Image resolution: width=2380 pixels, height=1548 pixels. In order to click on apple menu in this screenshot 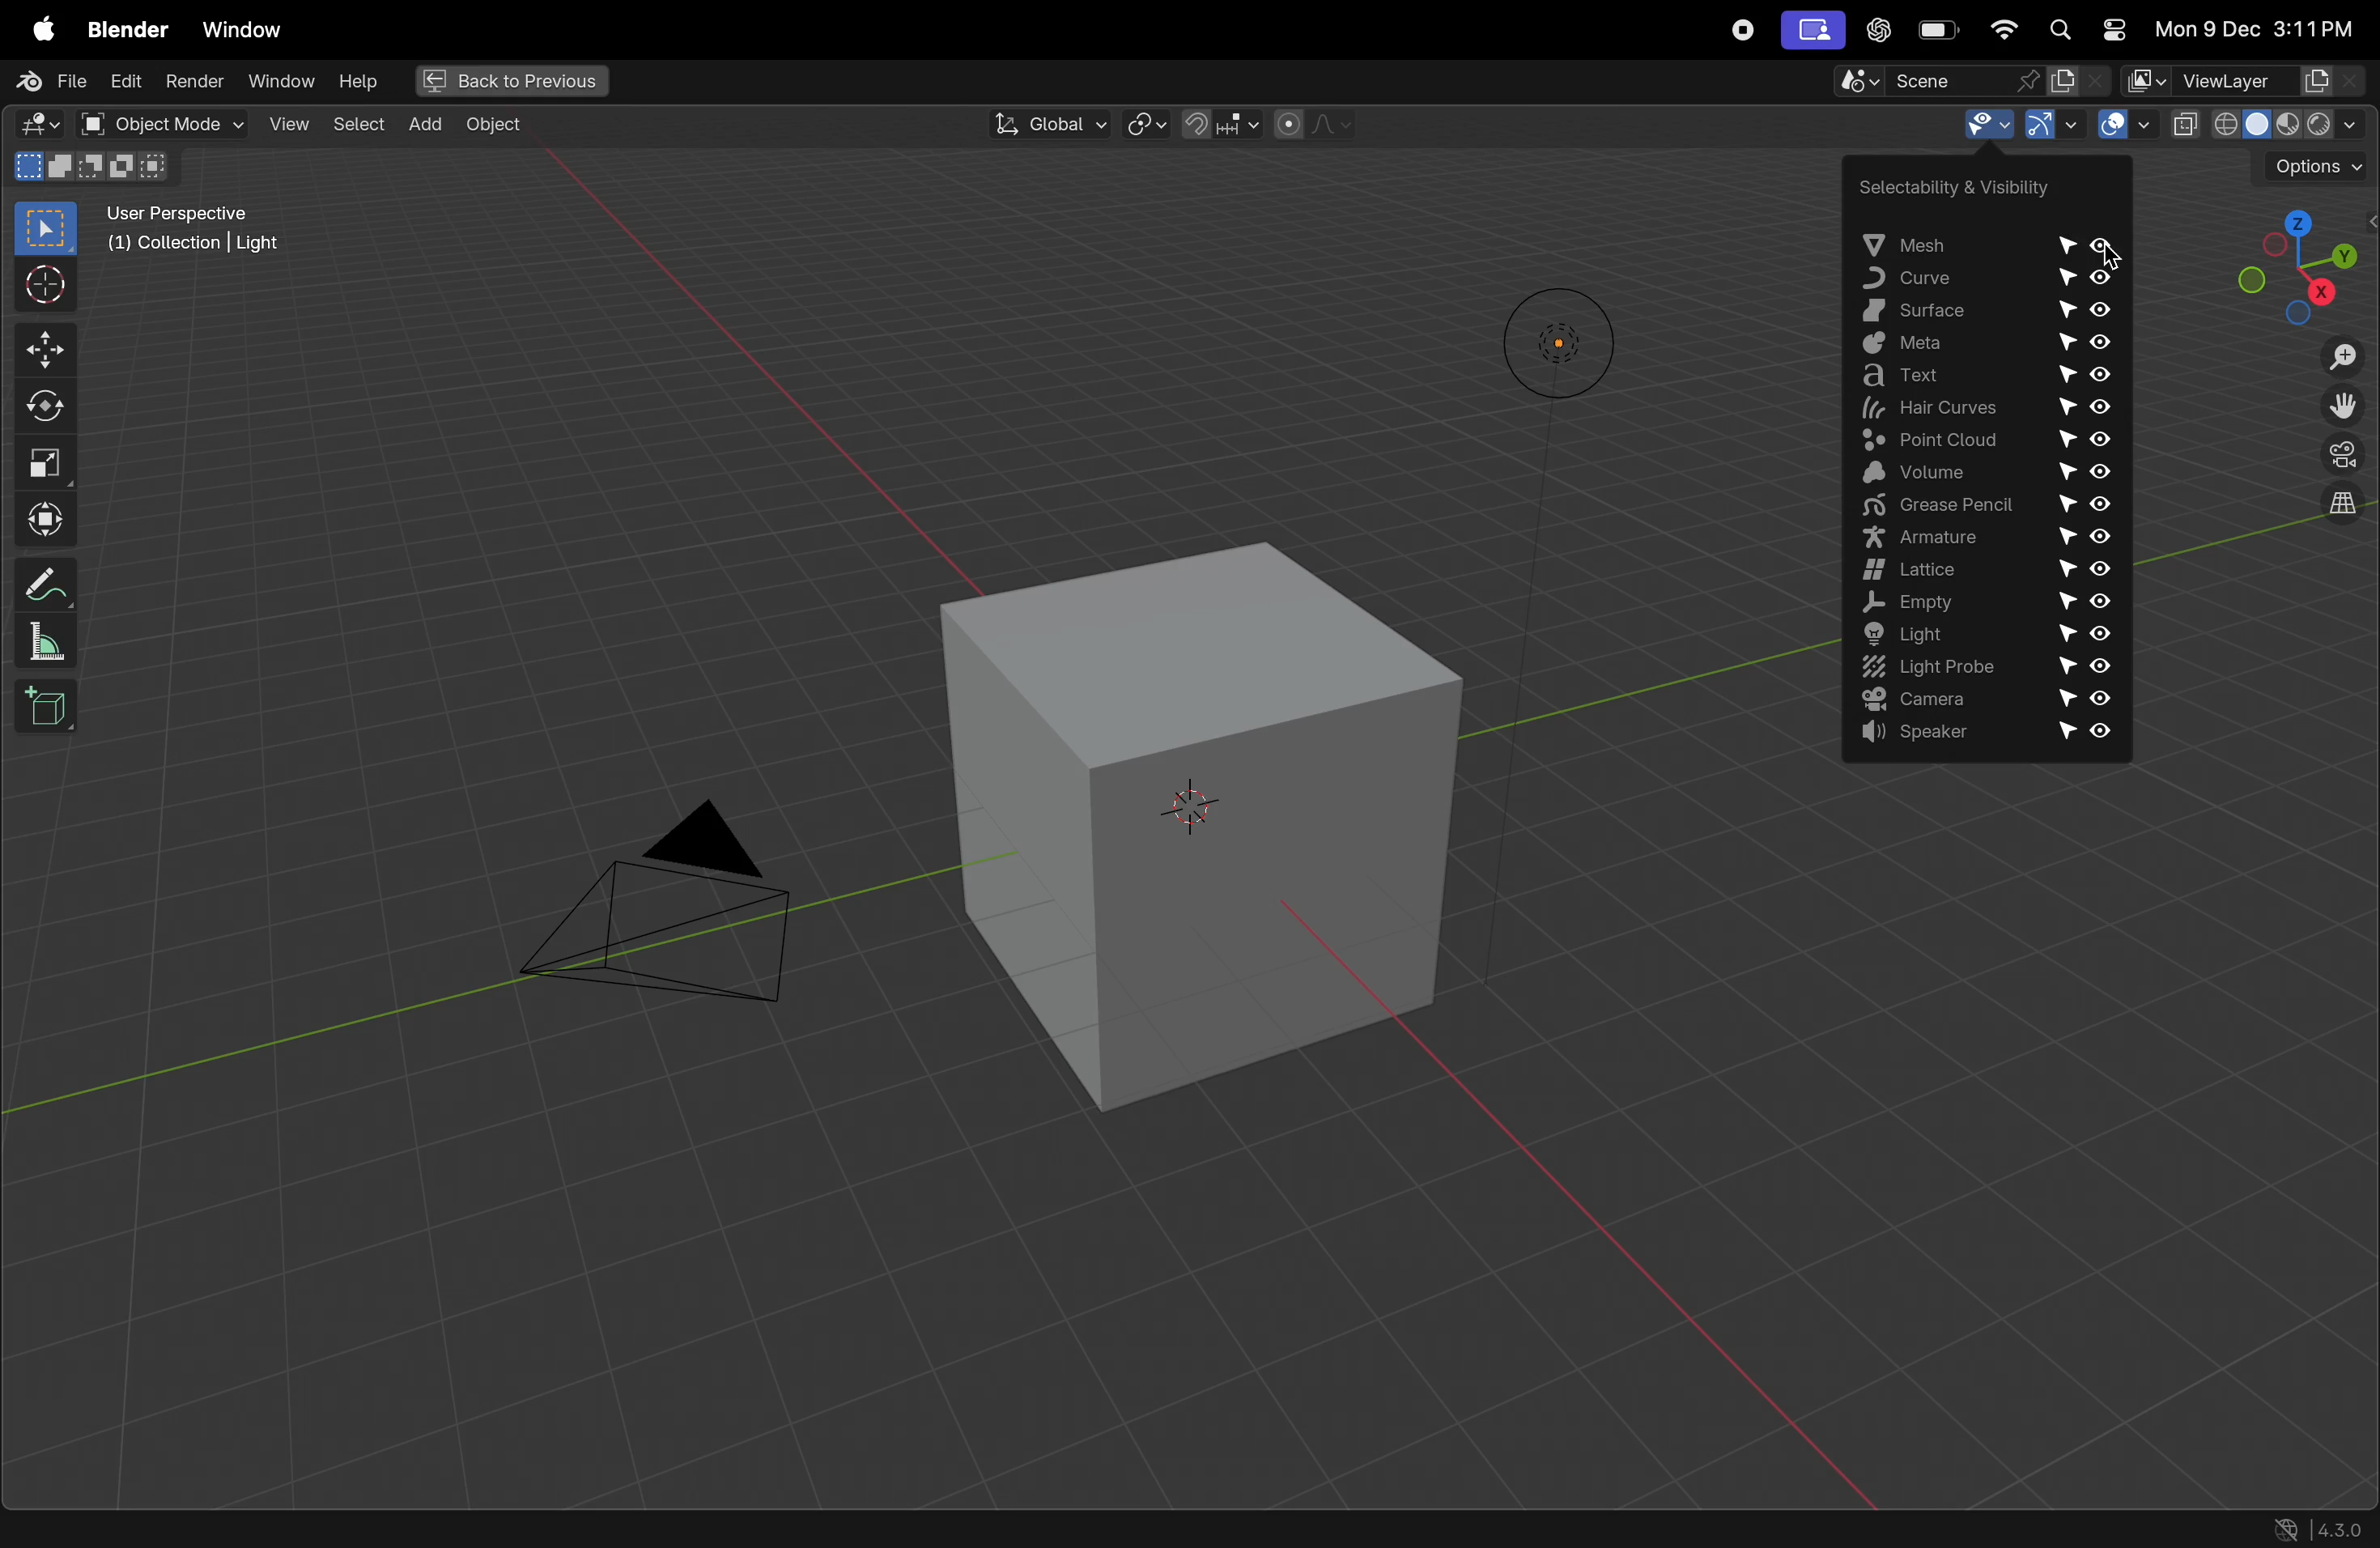, I will do `click(36, 31)`.